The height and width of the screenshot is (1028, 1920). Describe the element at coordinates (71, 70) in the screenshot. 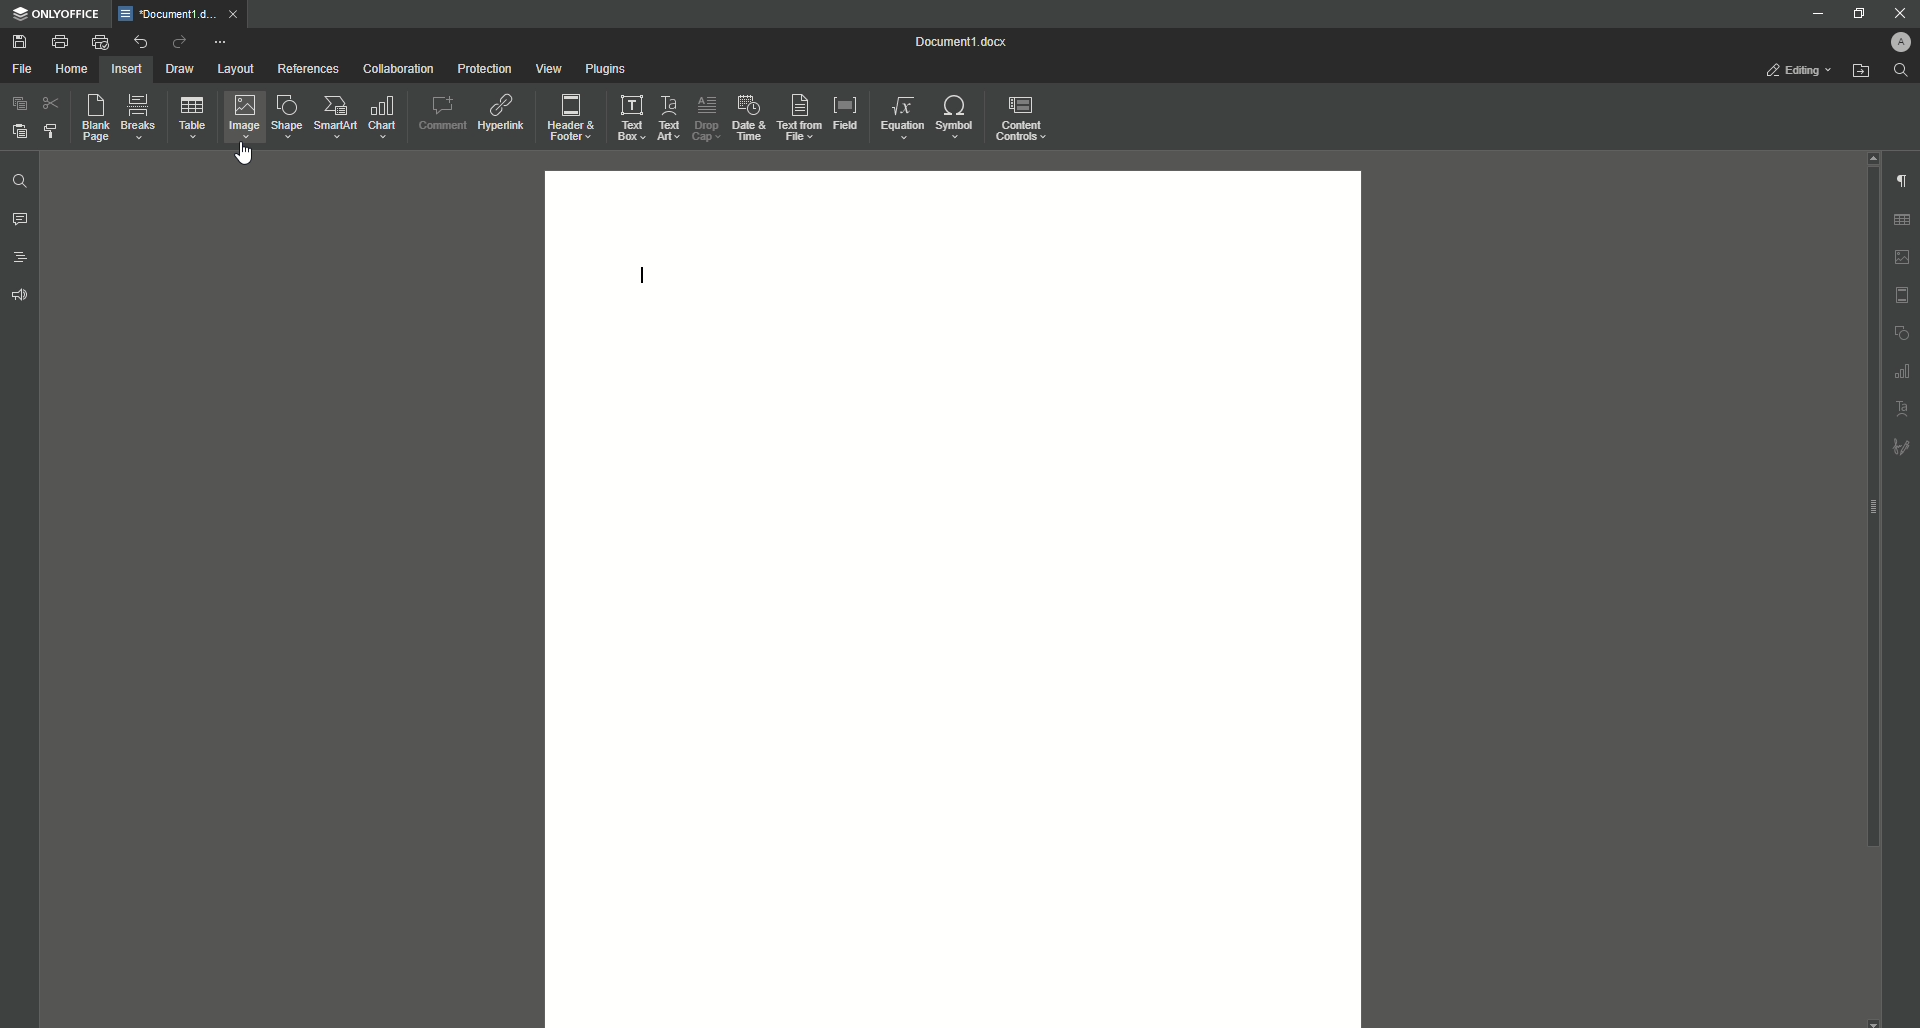

I see `Home` at that location.